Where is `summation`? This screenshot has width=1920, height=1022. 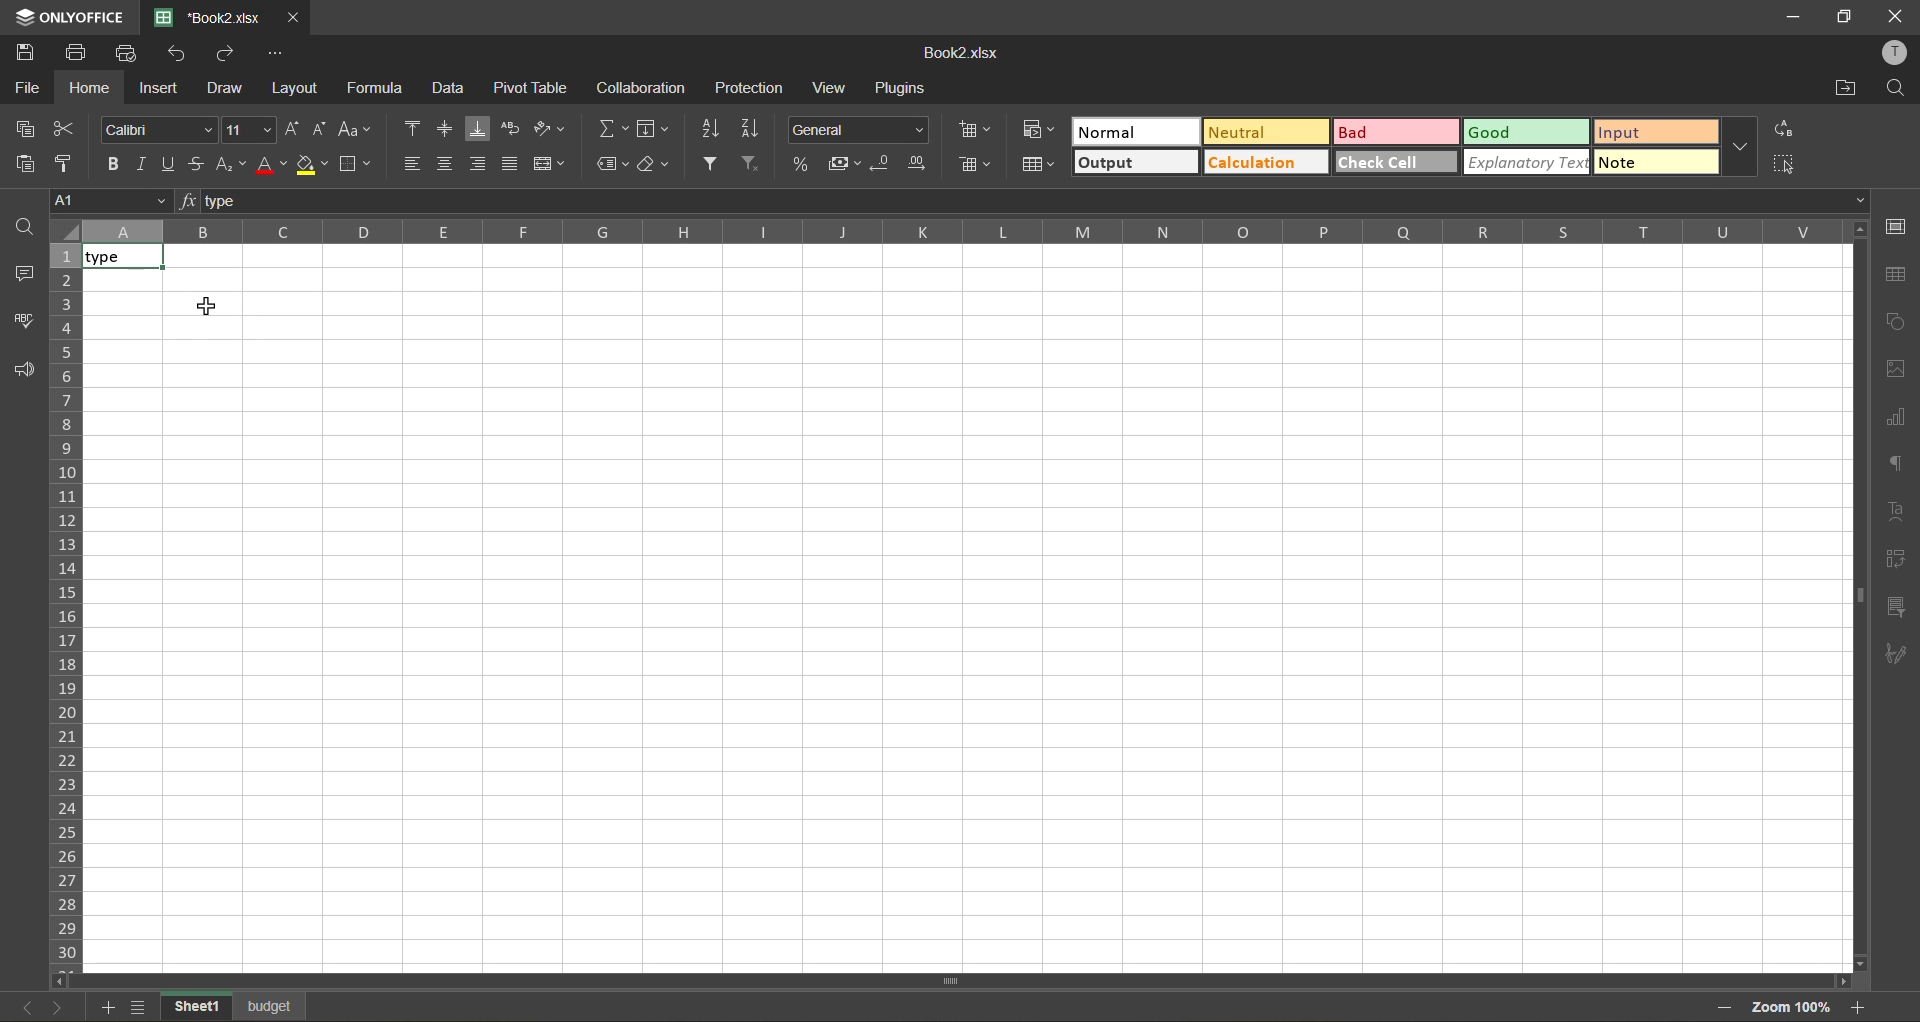
summation is located at coordinates (611, 125).